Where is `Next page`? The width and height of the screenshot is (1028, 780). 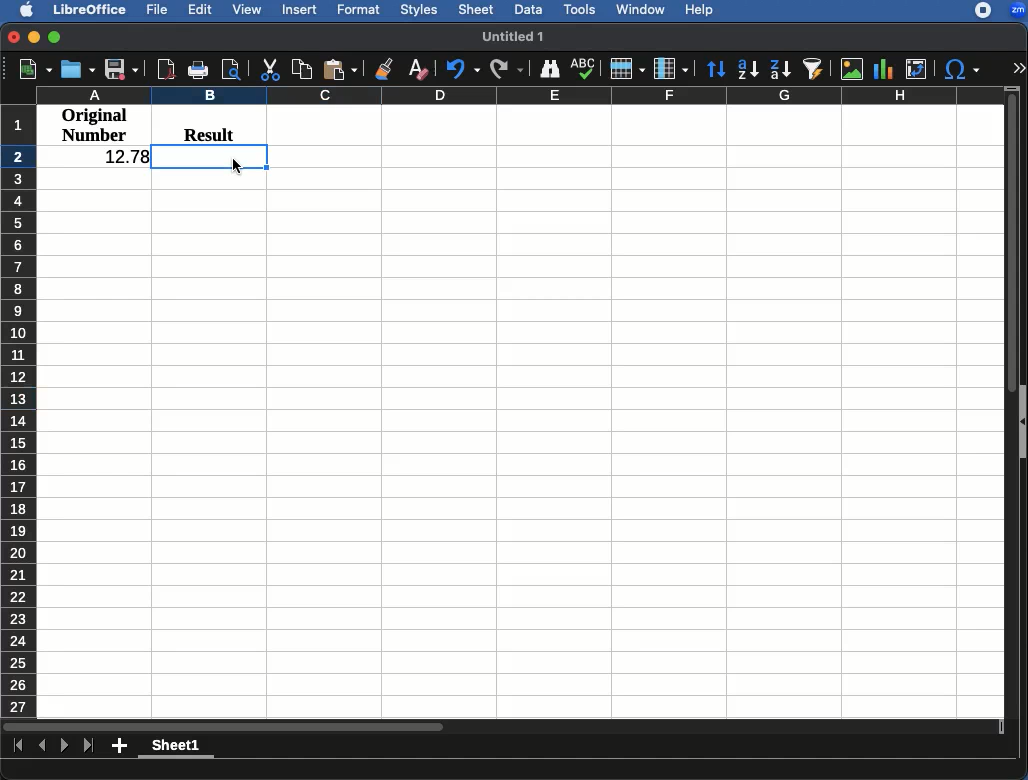 Next page is located at coordinates (65, 746).